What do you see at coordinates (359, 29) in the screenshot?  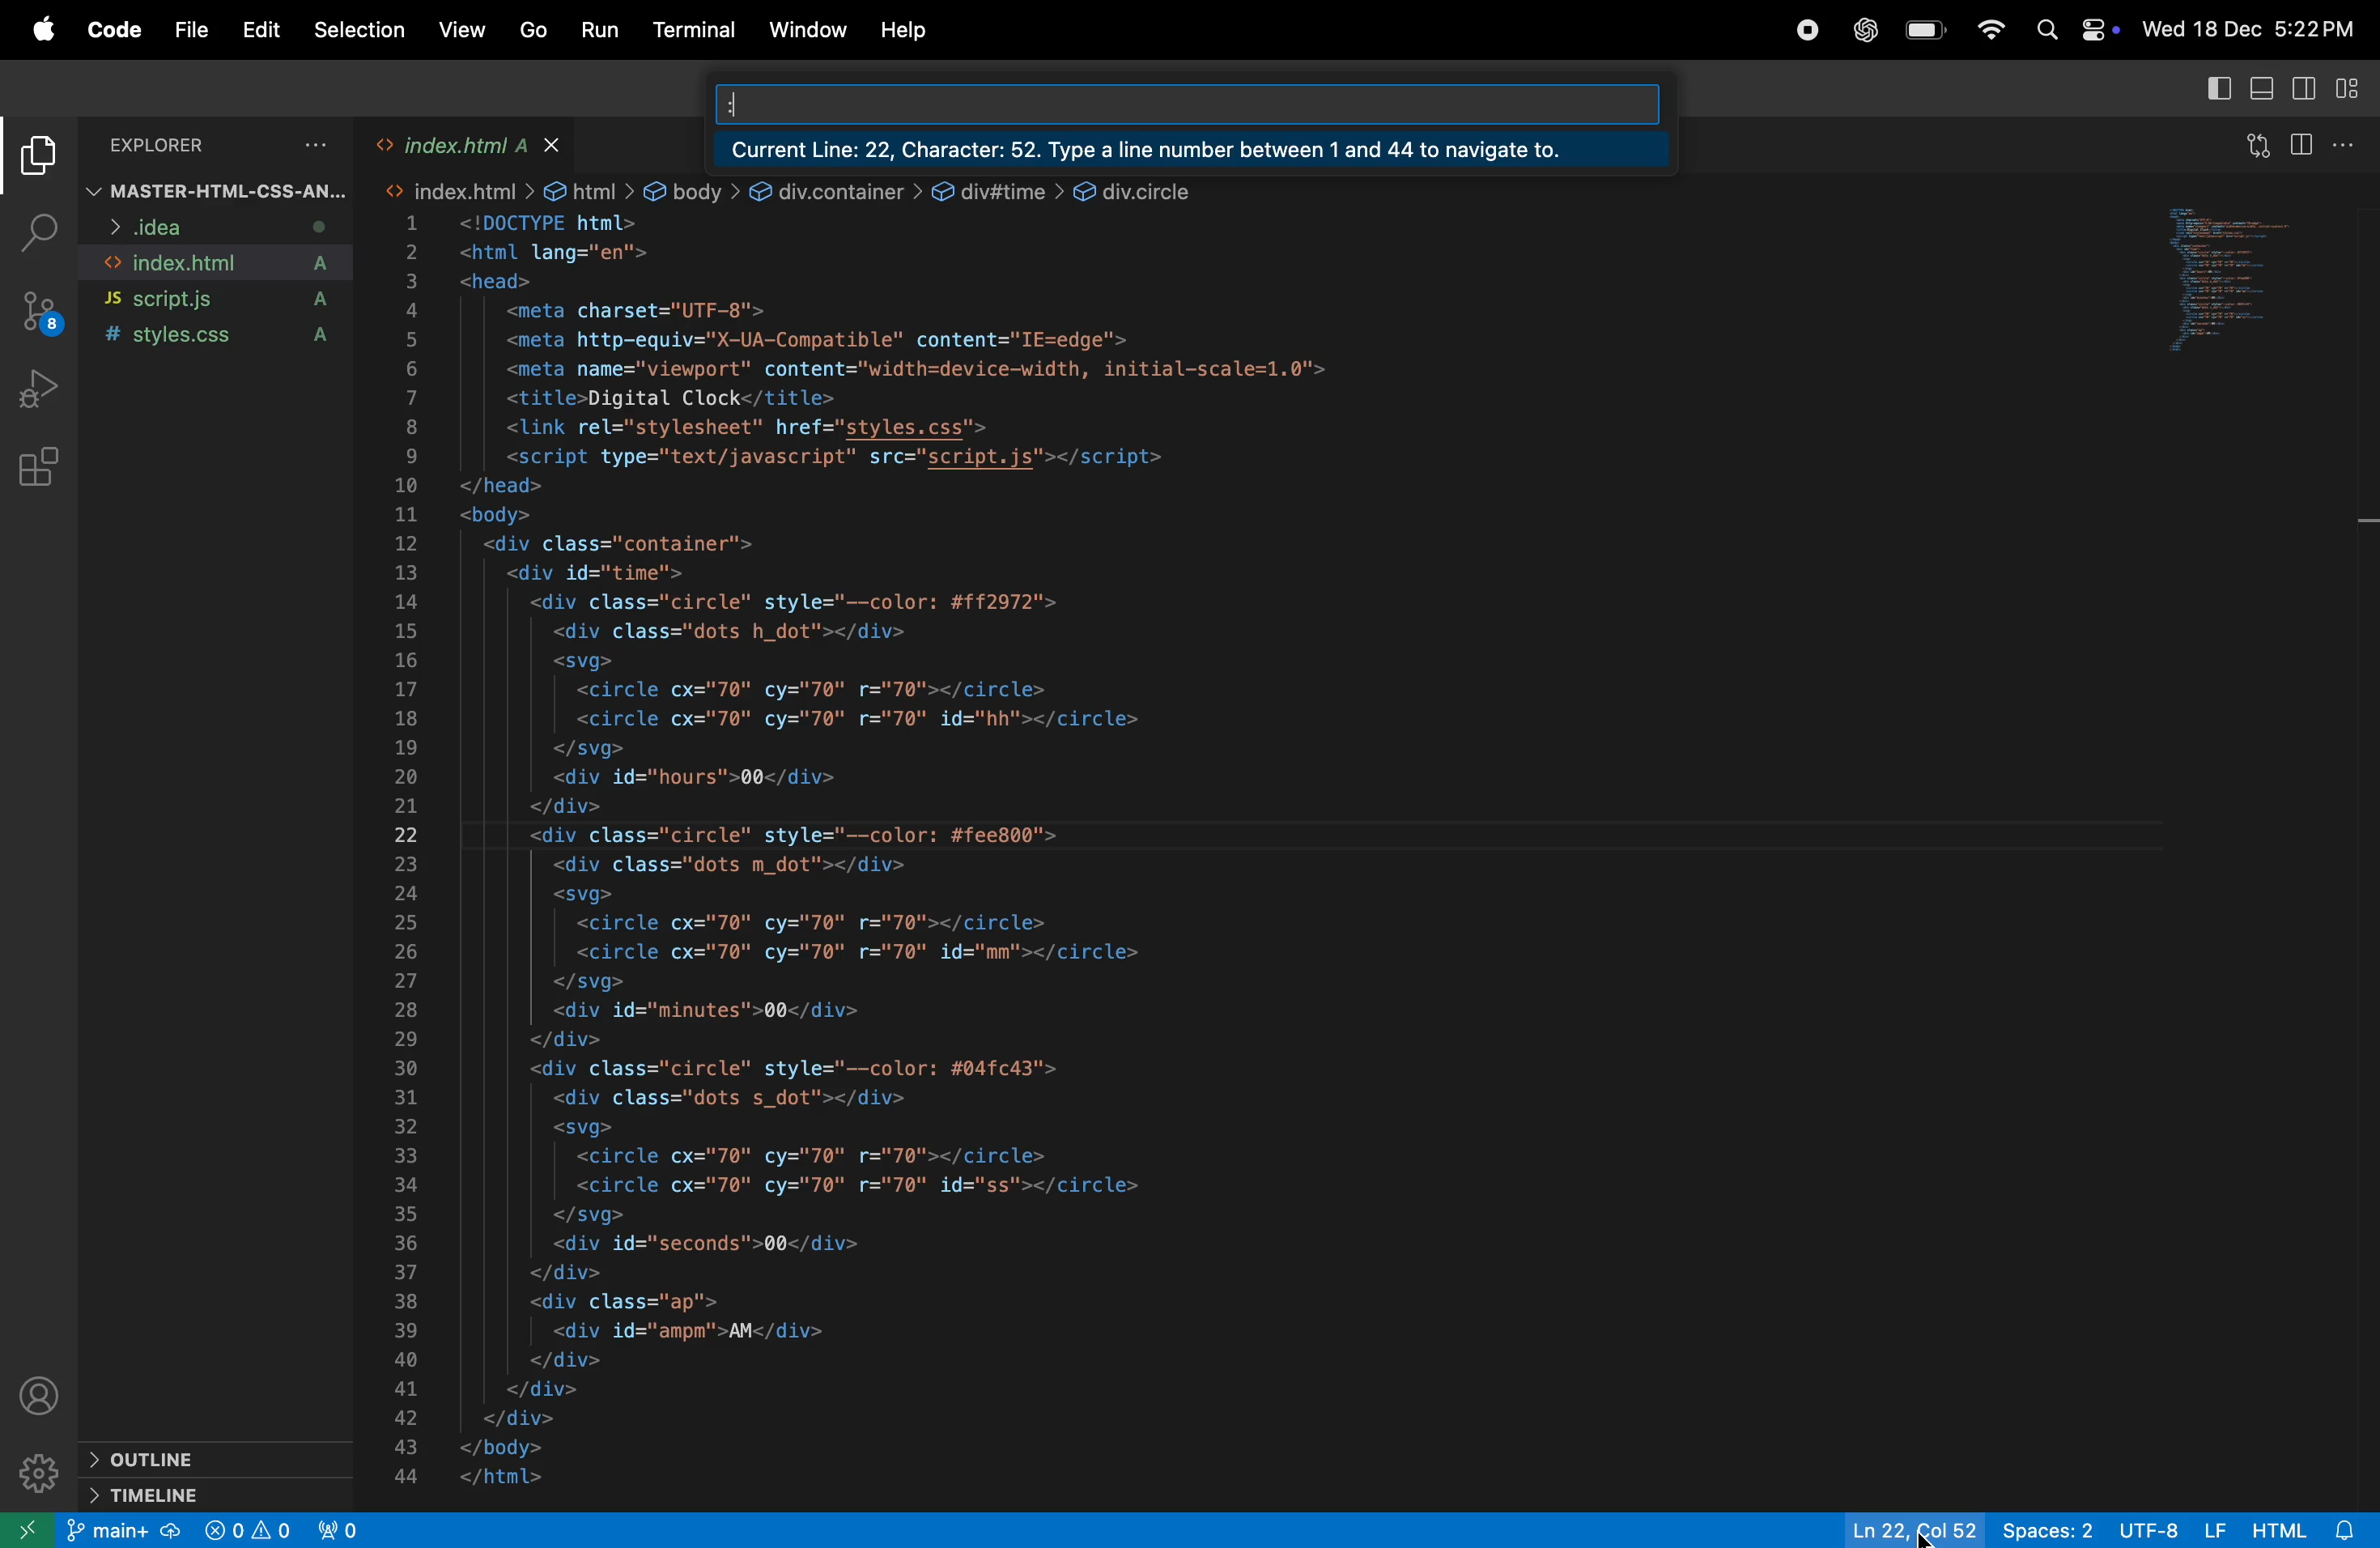 I see `selection` at bounding box center [359, 29].